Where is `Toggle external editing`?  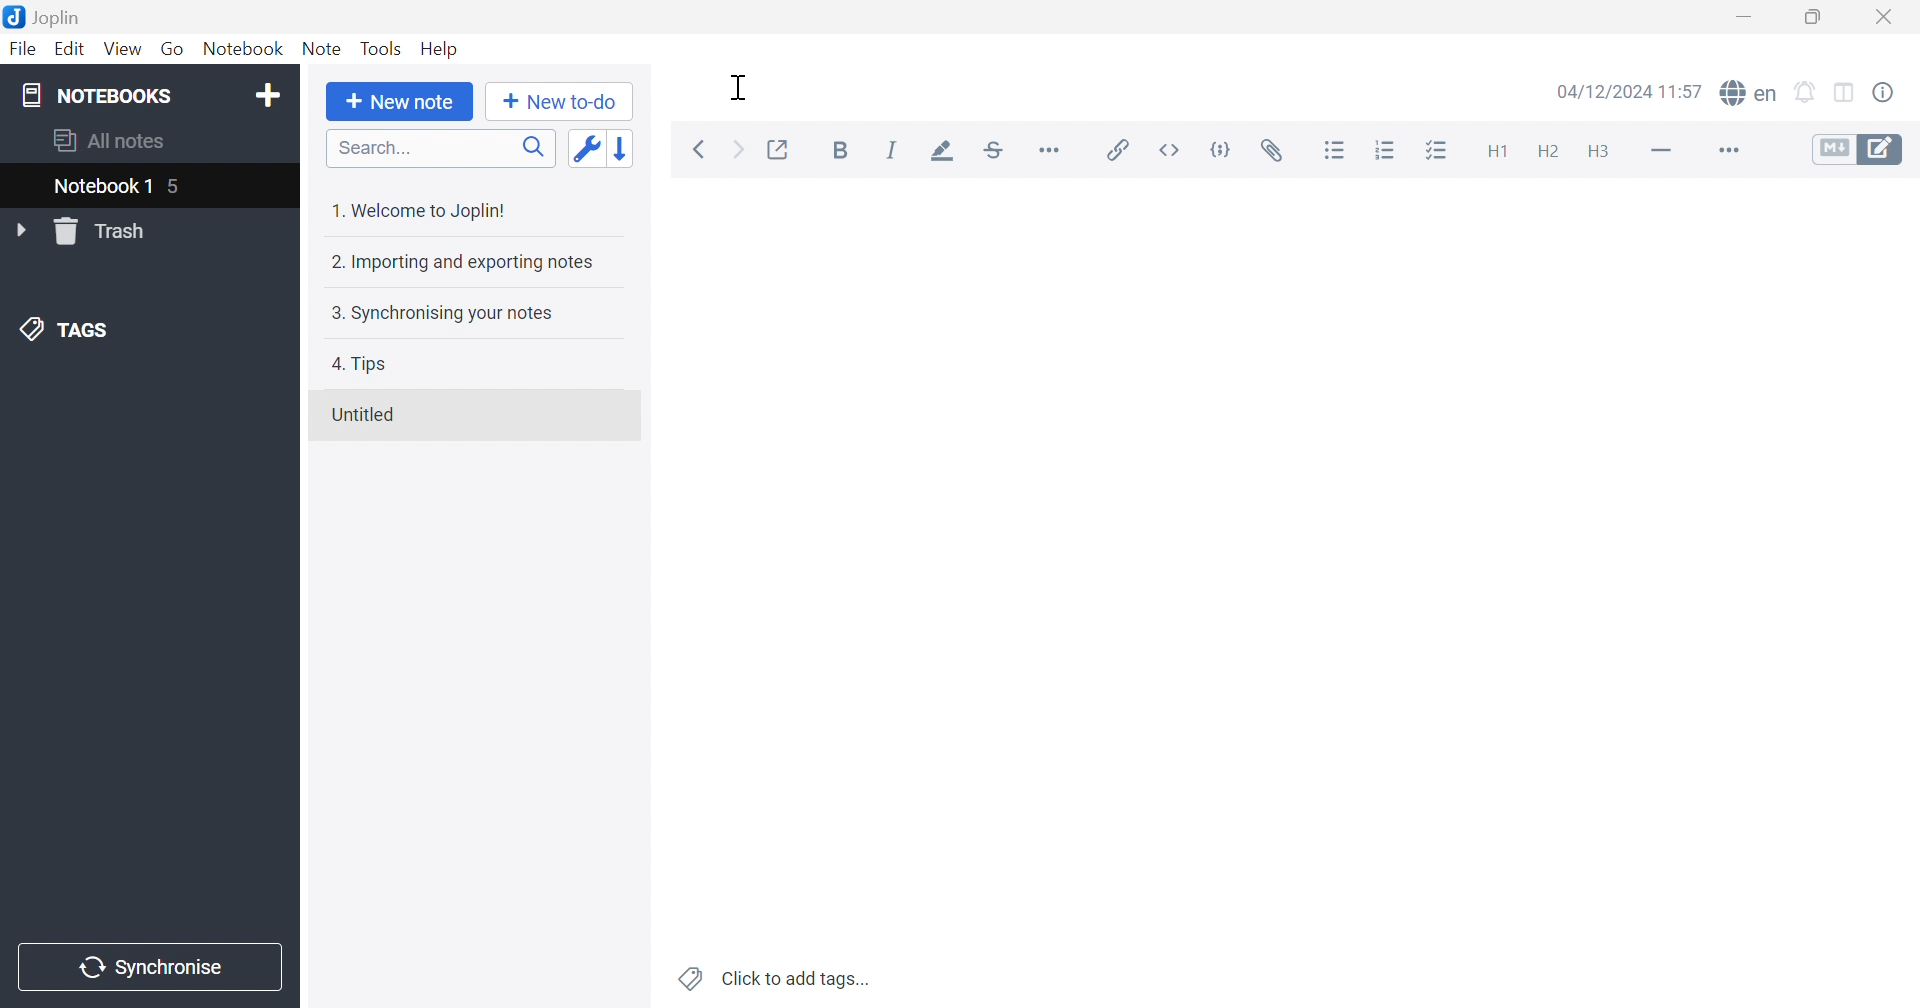 Toggle external editing is located at coordinates (782, 149).